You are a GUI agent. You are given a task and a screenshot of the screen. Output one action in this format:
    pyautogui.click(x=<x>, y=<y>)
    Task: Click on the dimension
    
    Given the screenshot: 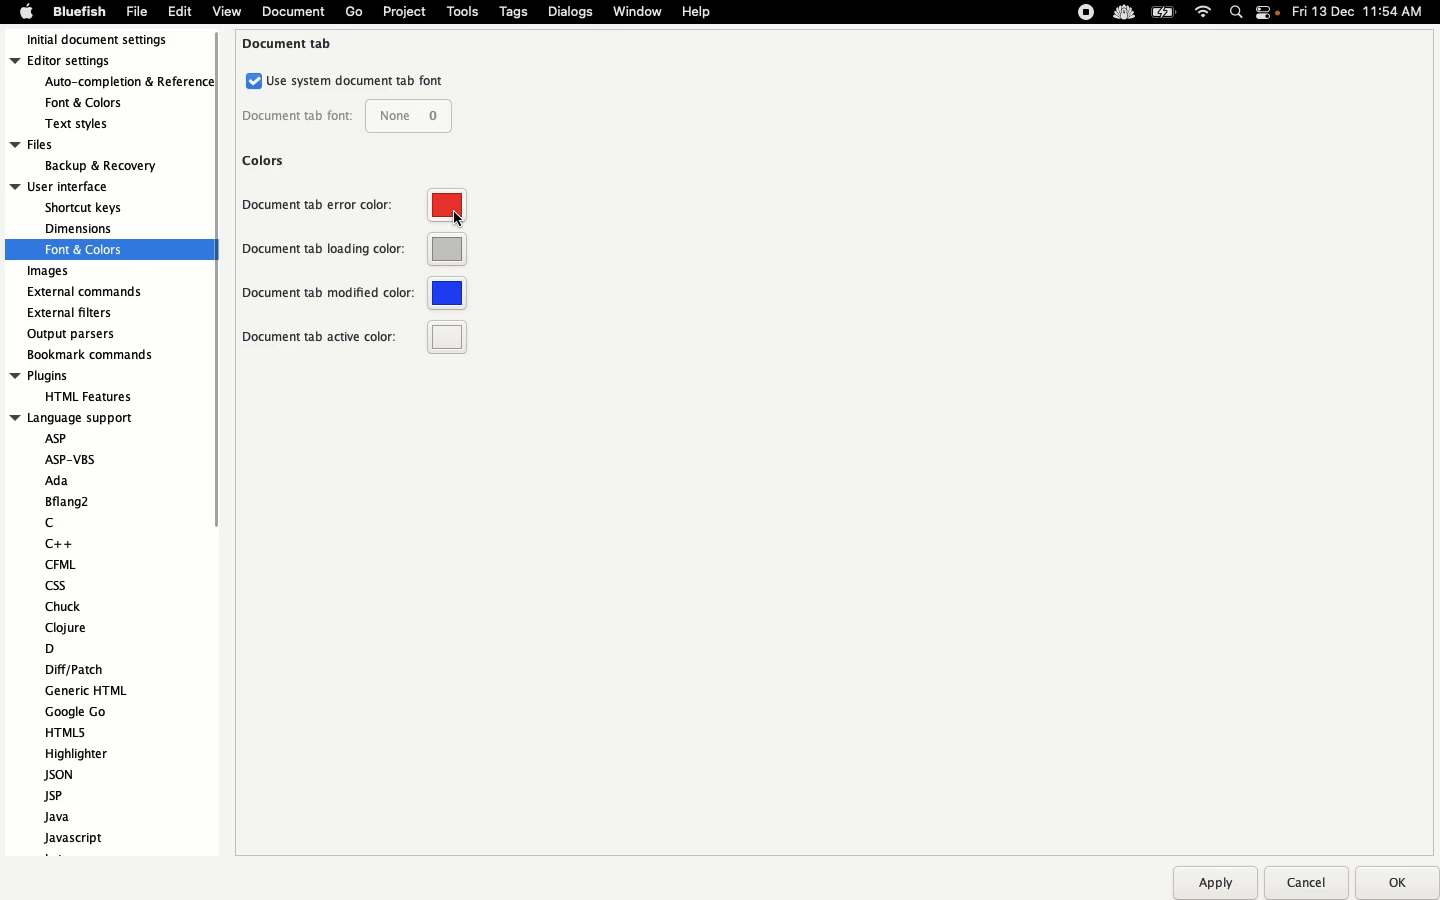 What is the action you would take?
    pyautogui.click(x=78, y=228)
    